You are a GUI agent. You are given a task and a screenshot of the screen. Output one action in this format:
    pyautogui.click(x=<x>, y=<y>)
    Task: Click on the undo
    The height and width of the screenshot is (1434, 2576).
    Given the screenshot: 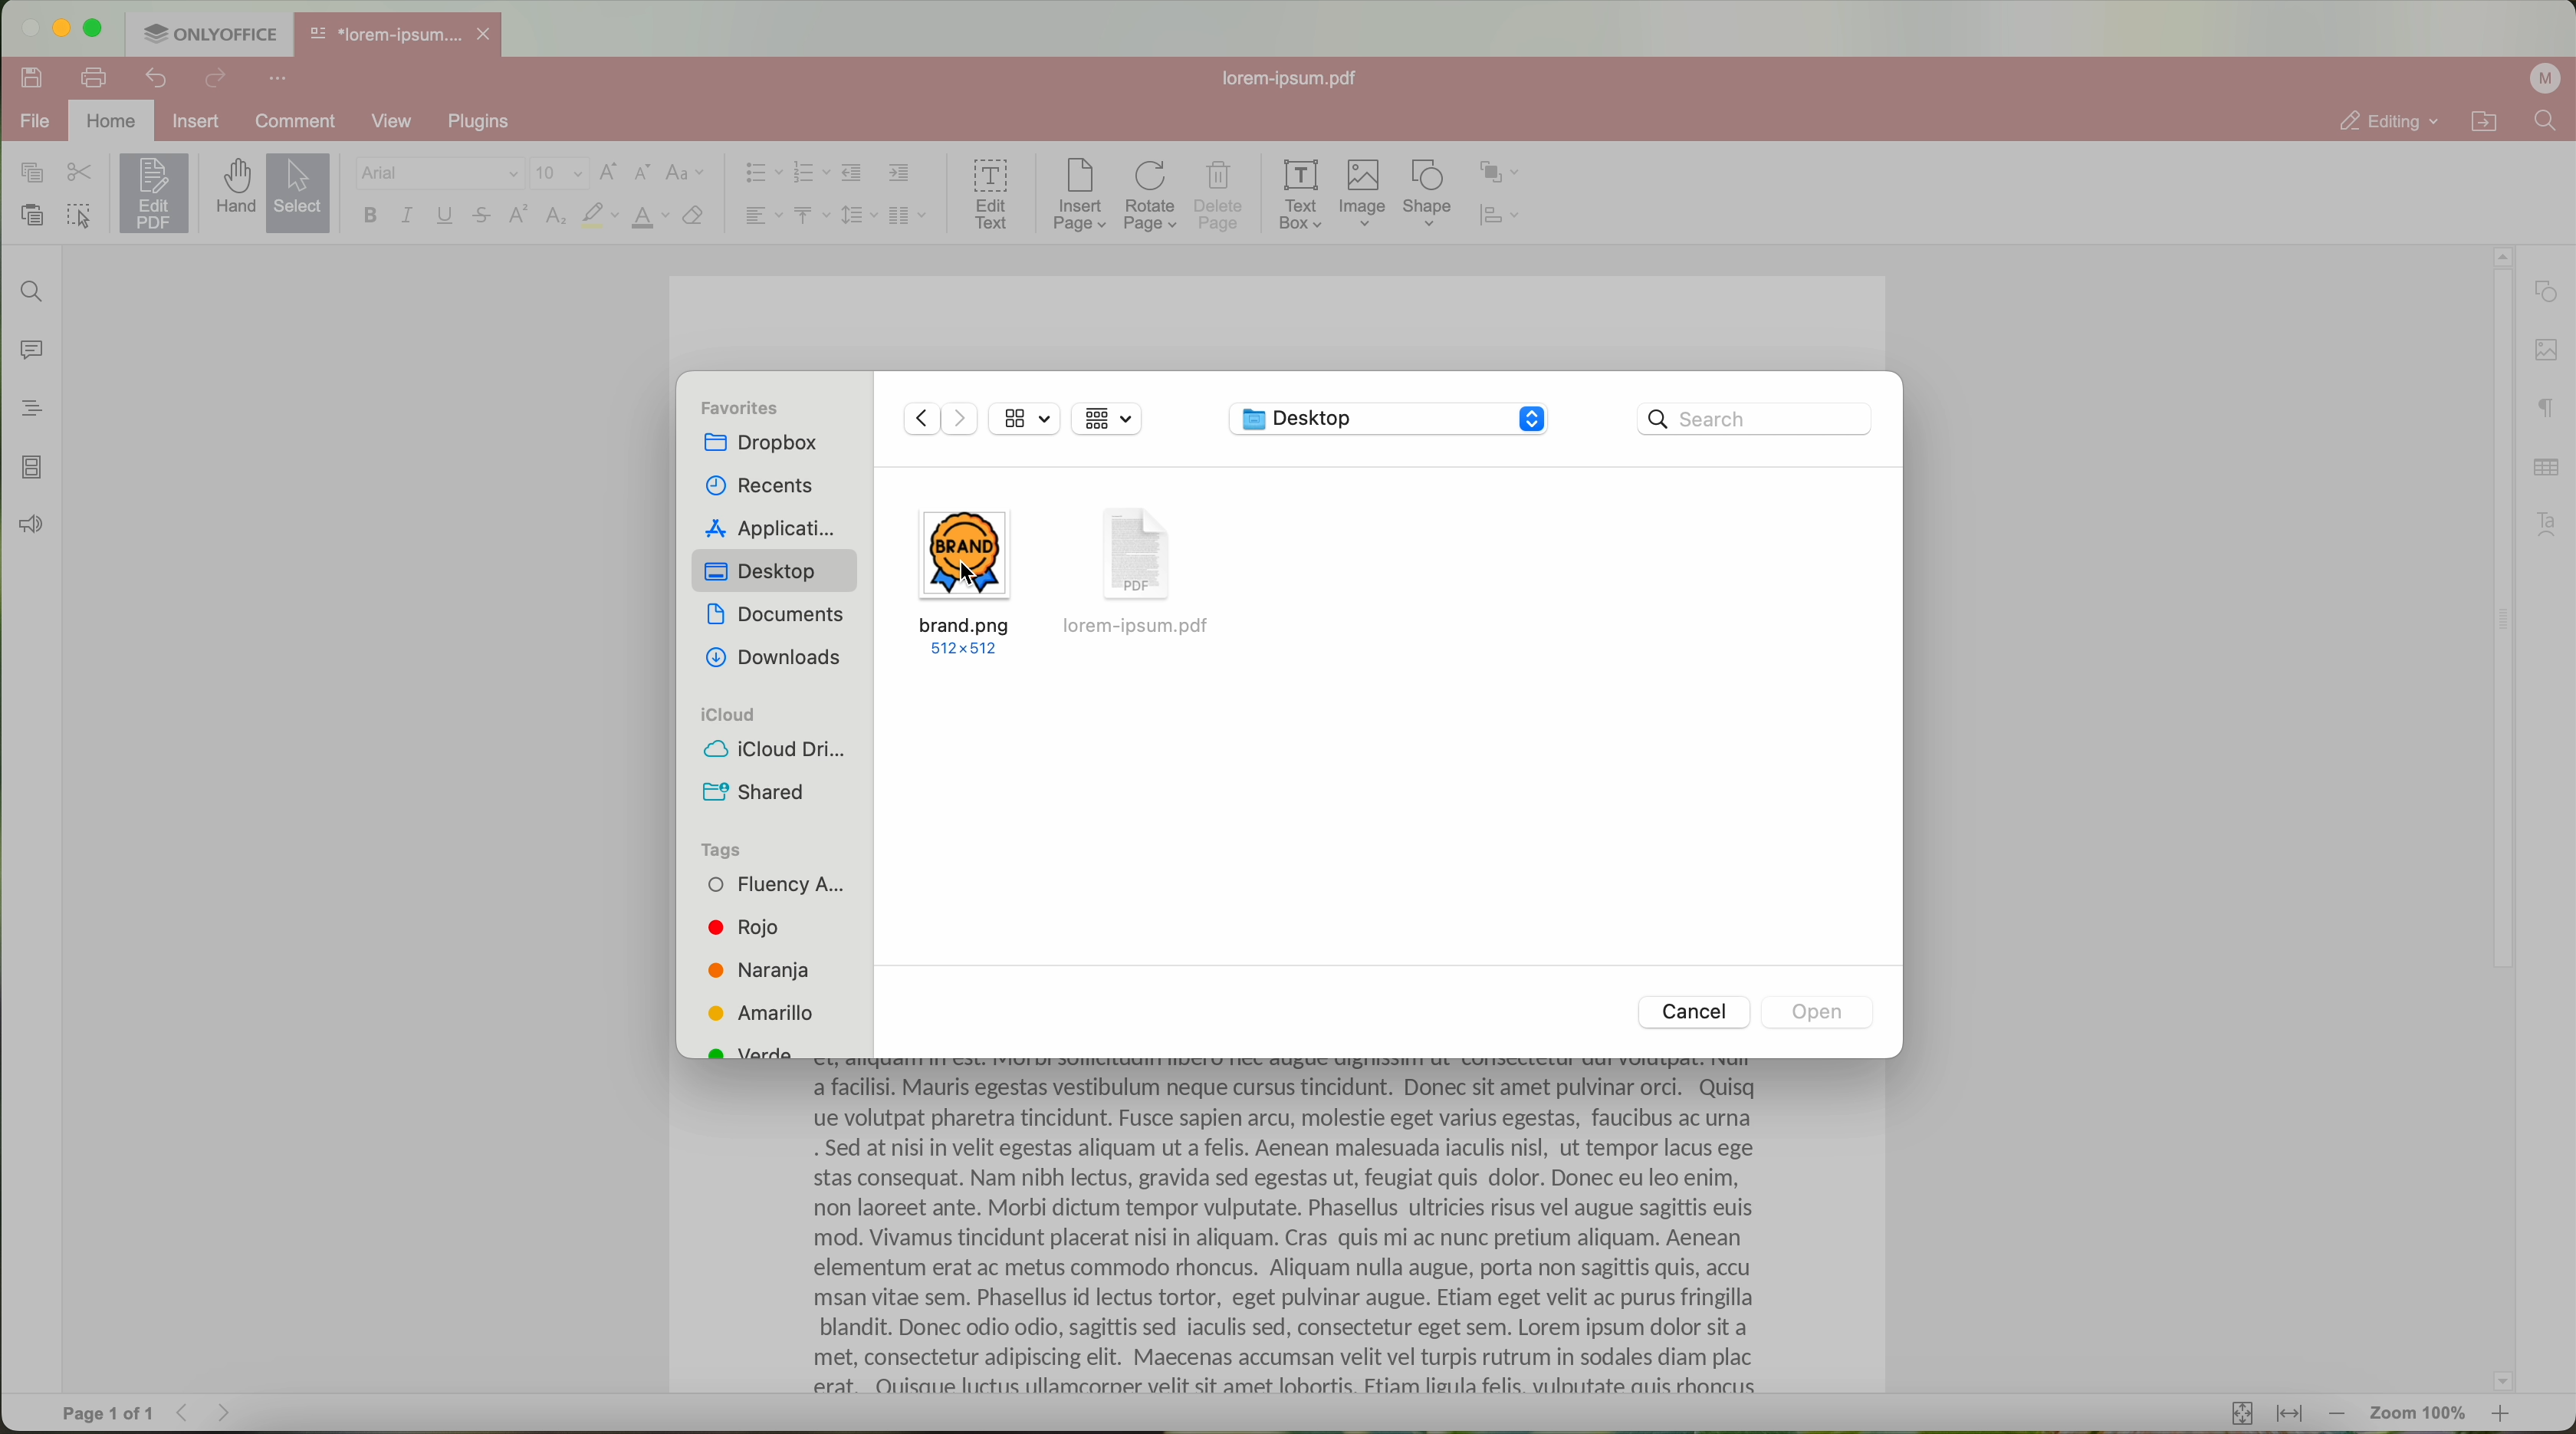 What is the action you would take?
    pyautogui.click(x=159, y=78)
    